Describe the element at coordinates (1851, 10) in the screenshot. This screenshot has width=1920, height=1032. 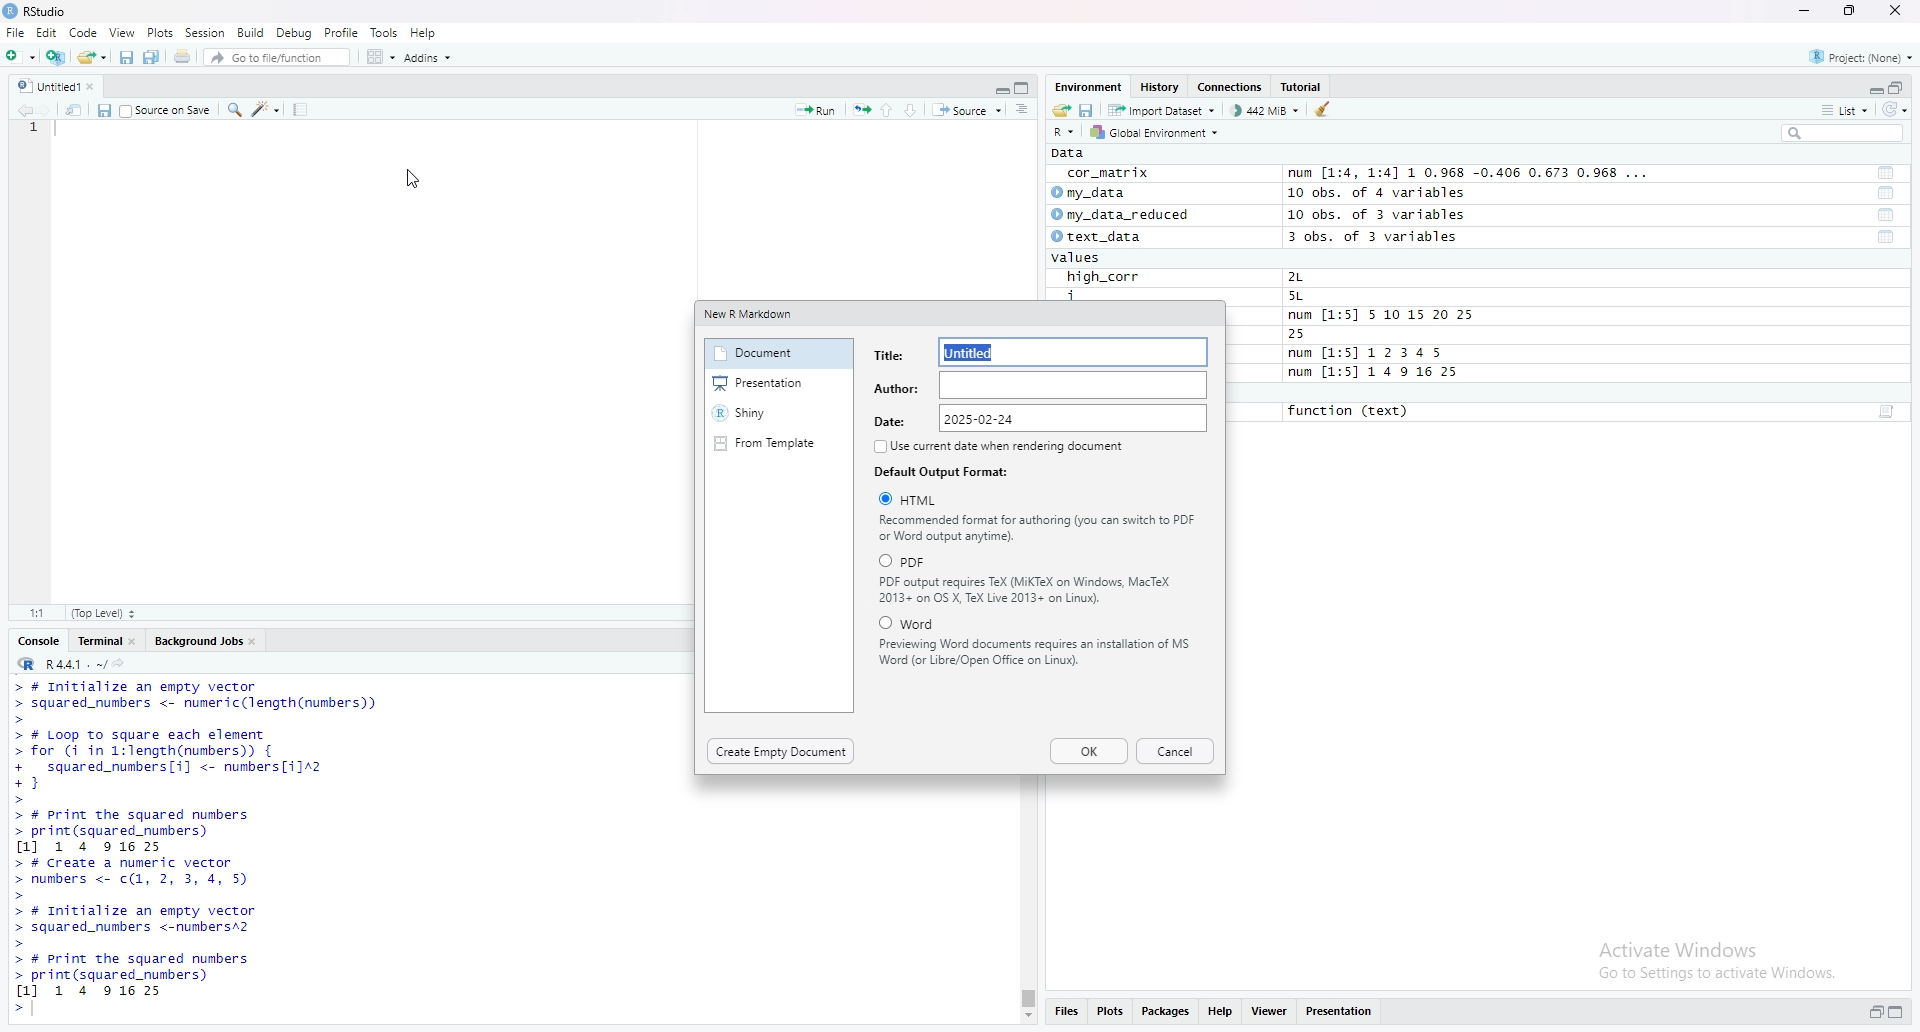
I see `Maximize` at that location.